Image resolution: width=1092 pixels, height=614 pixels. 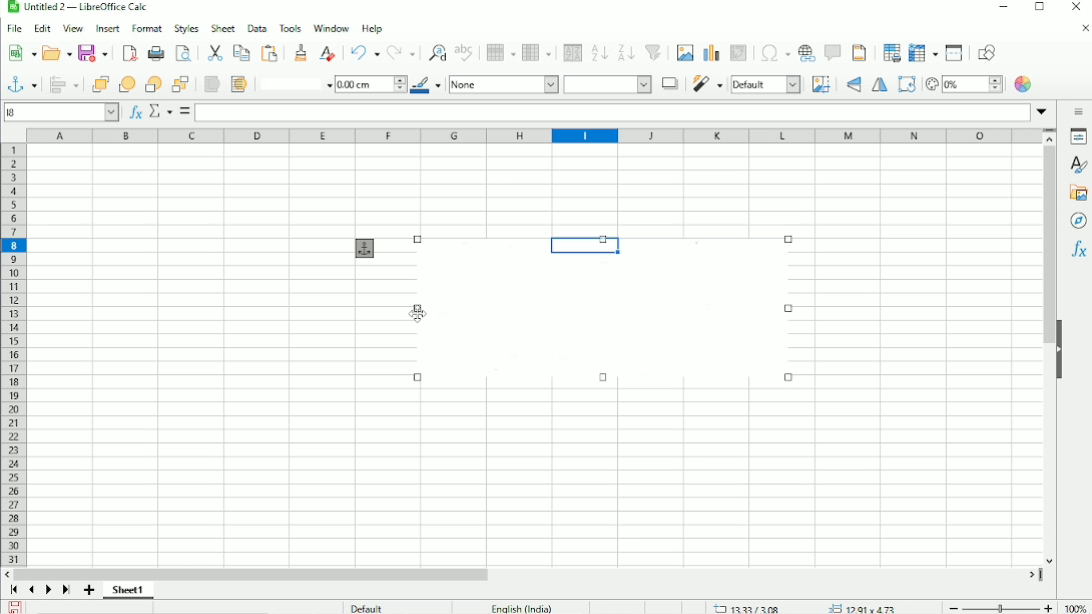 I want to click on Styles, so click(x=1076, y=164).